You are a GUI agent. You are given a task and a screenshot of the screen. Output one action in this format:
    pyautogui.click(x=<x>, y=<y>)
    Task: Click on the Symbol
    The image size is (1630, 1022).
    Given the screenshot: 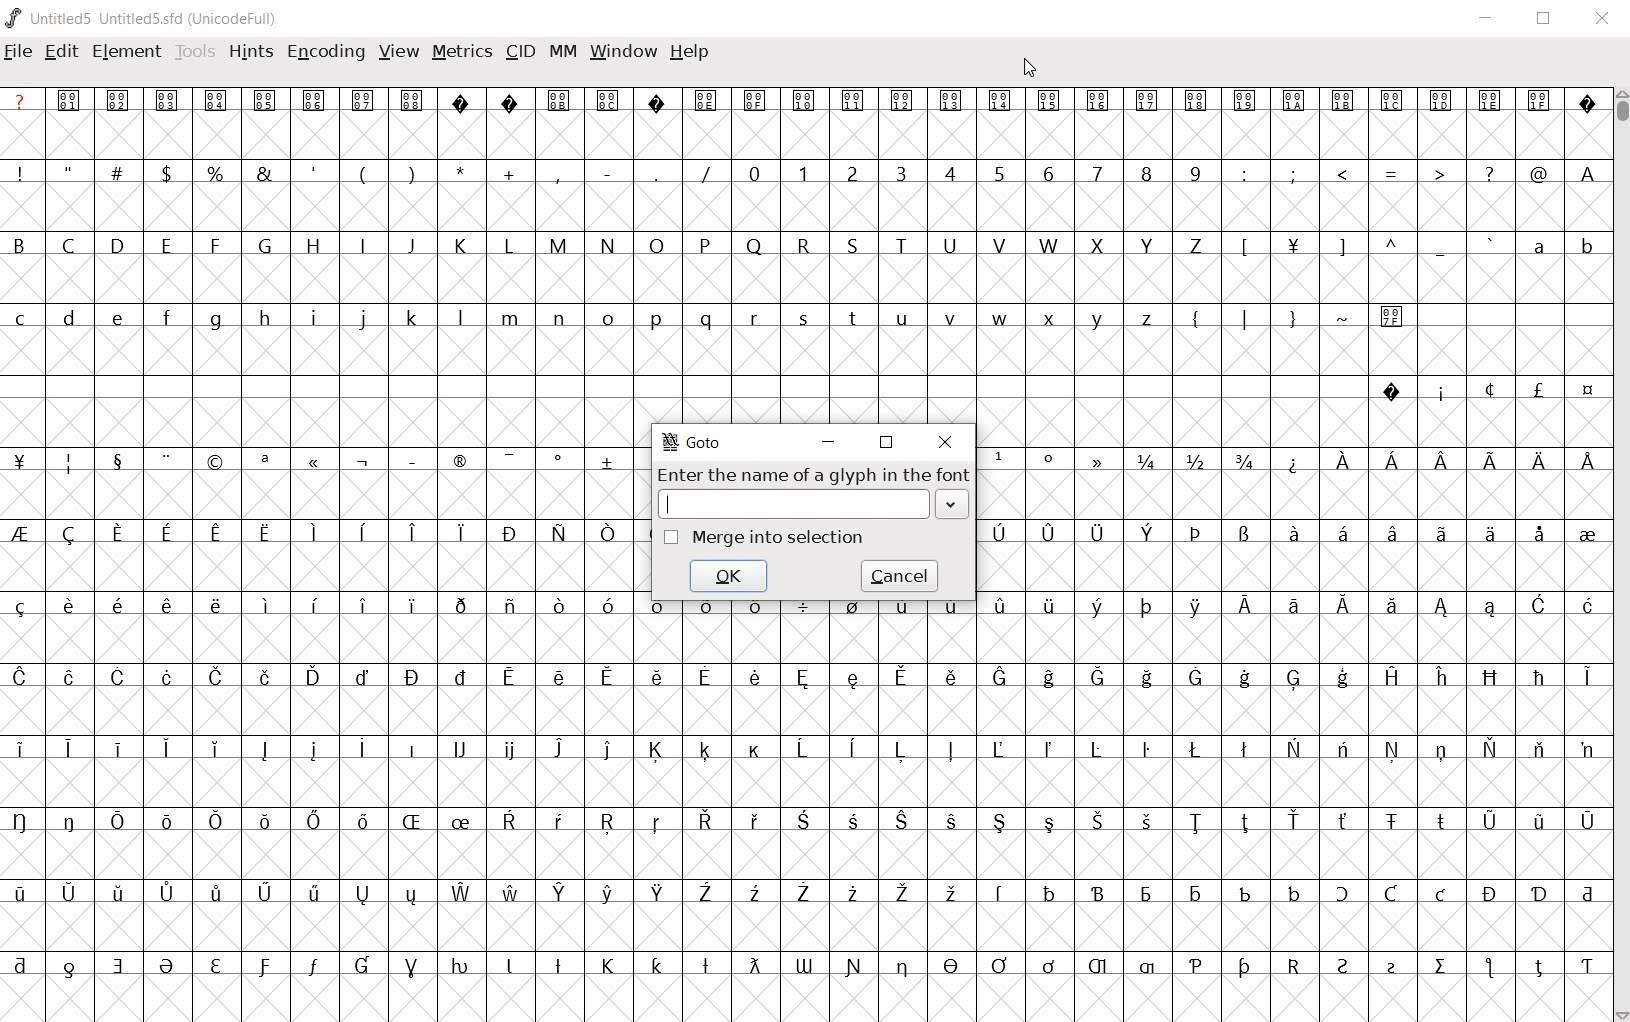 What is the action you would take?
    pyautogui.click(x=411, y=747)
    